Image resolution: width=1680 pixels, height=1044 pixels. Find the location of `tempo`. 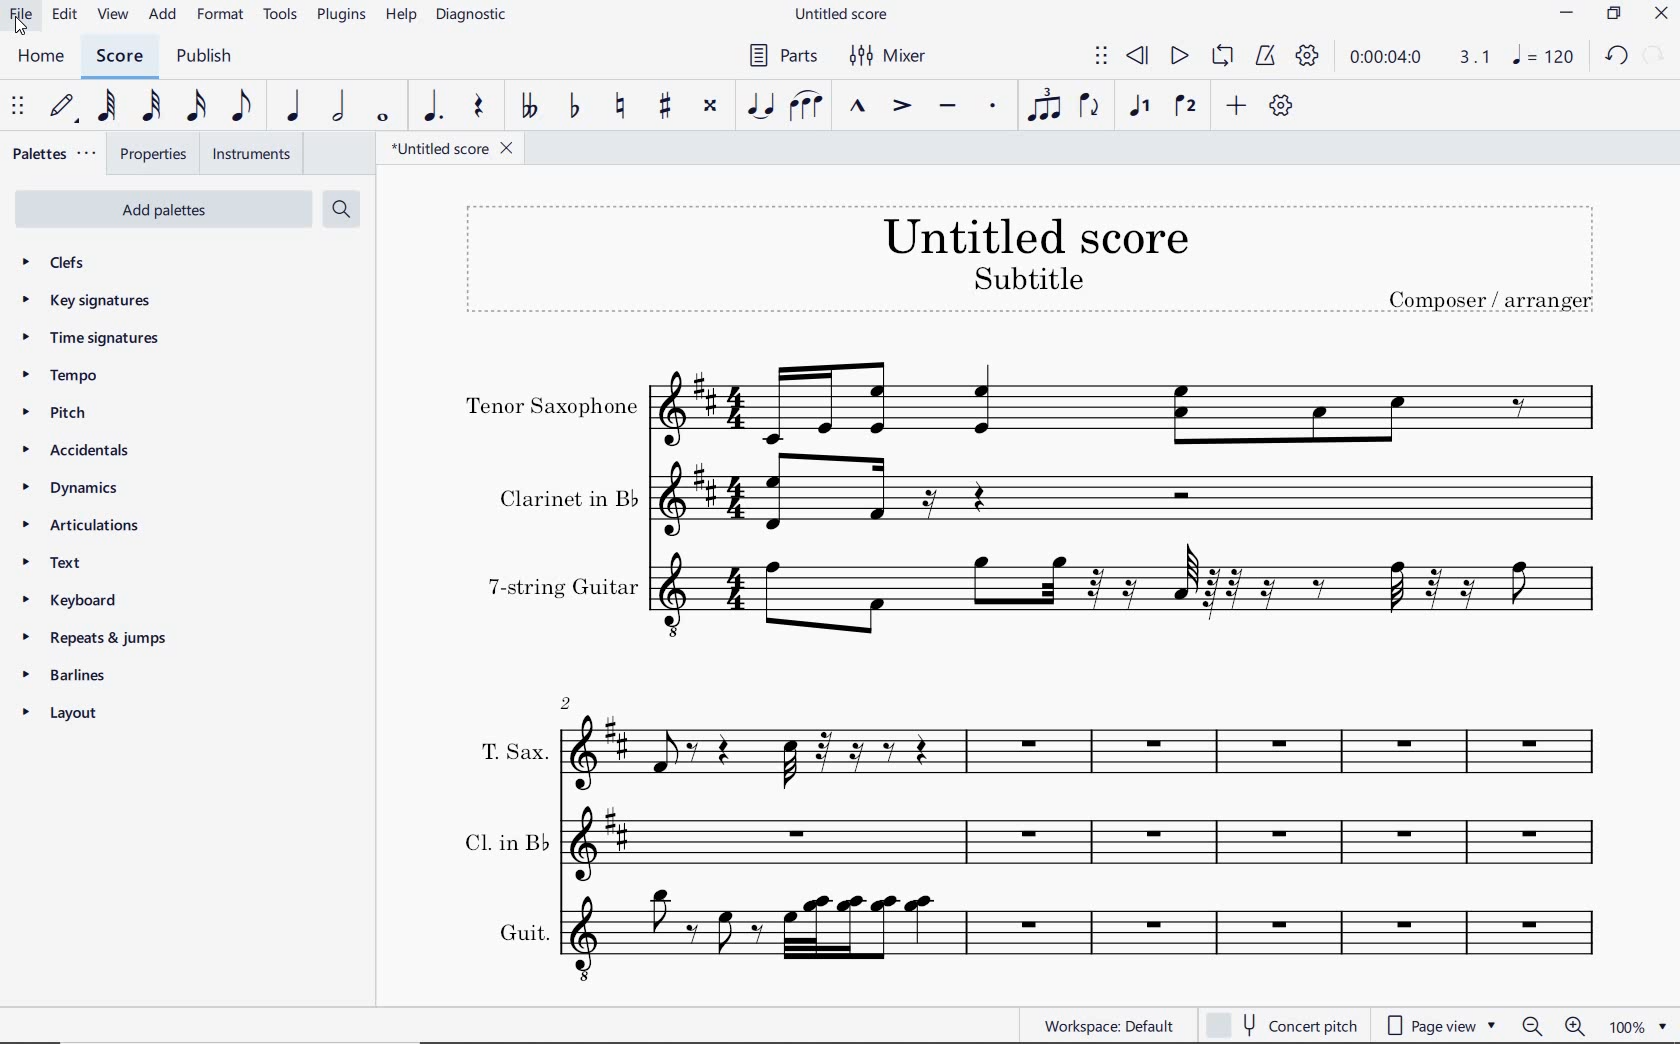

tempo is located at coordinates (63, 377).